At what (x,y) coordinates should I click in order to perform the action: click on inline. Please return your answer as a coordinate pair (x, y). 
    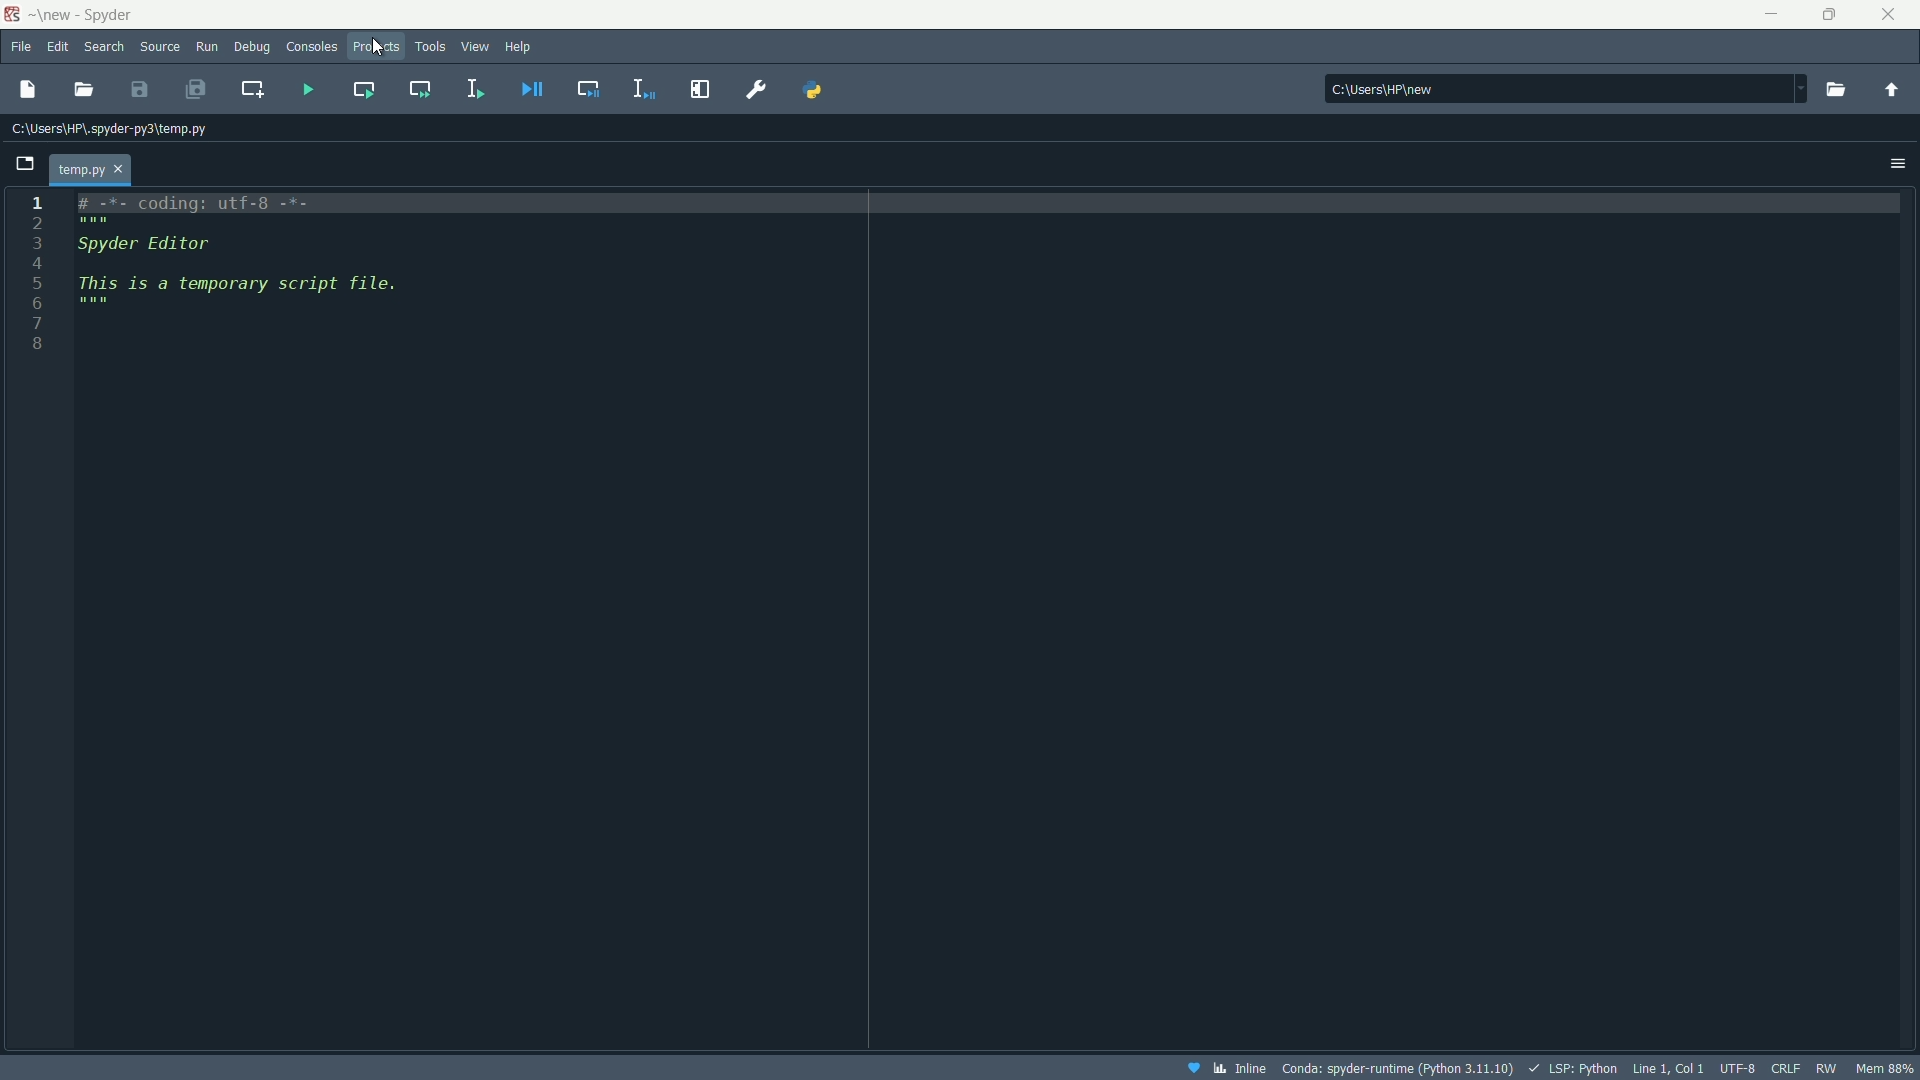
    Looking at the image, I should click on (1222, 1067).